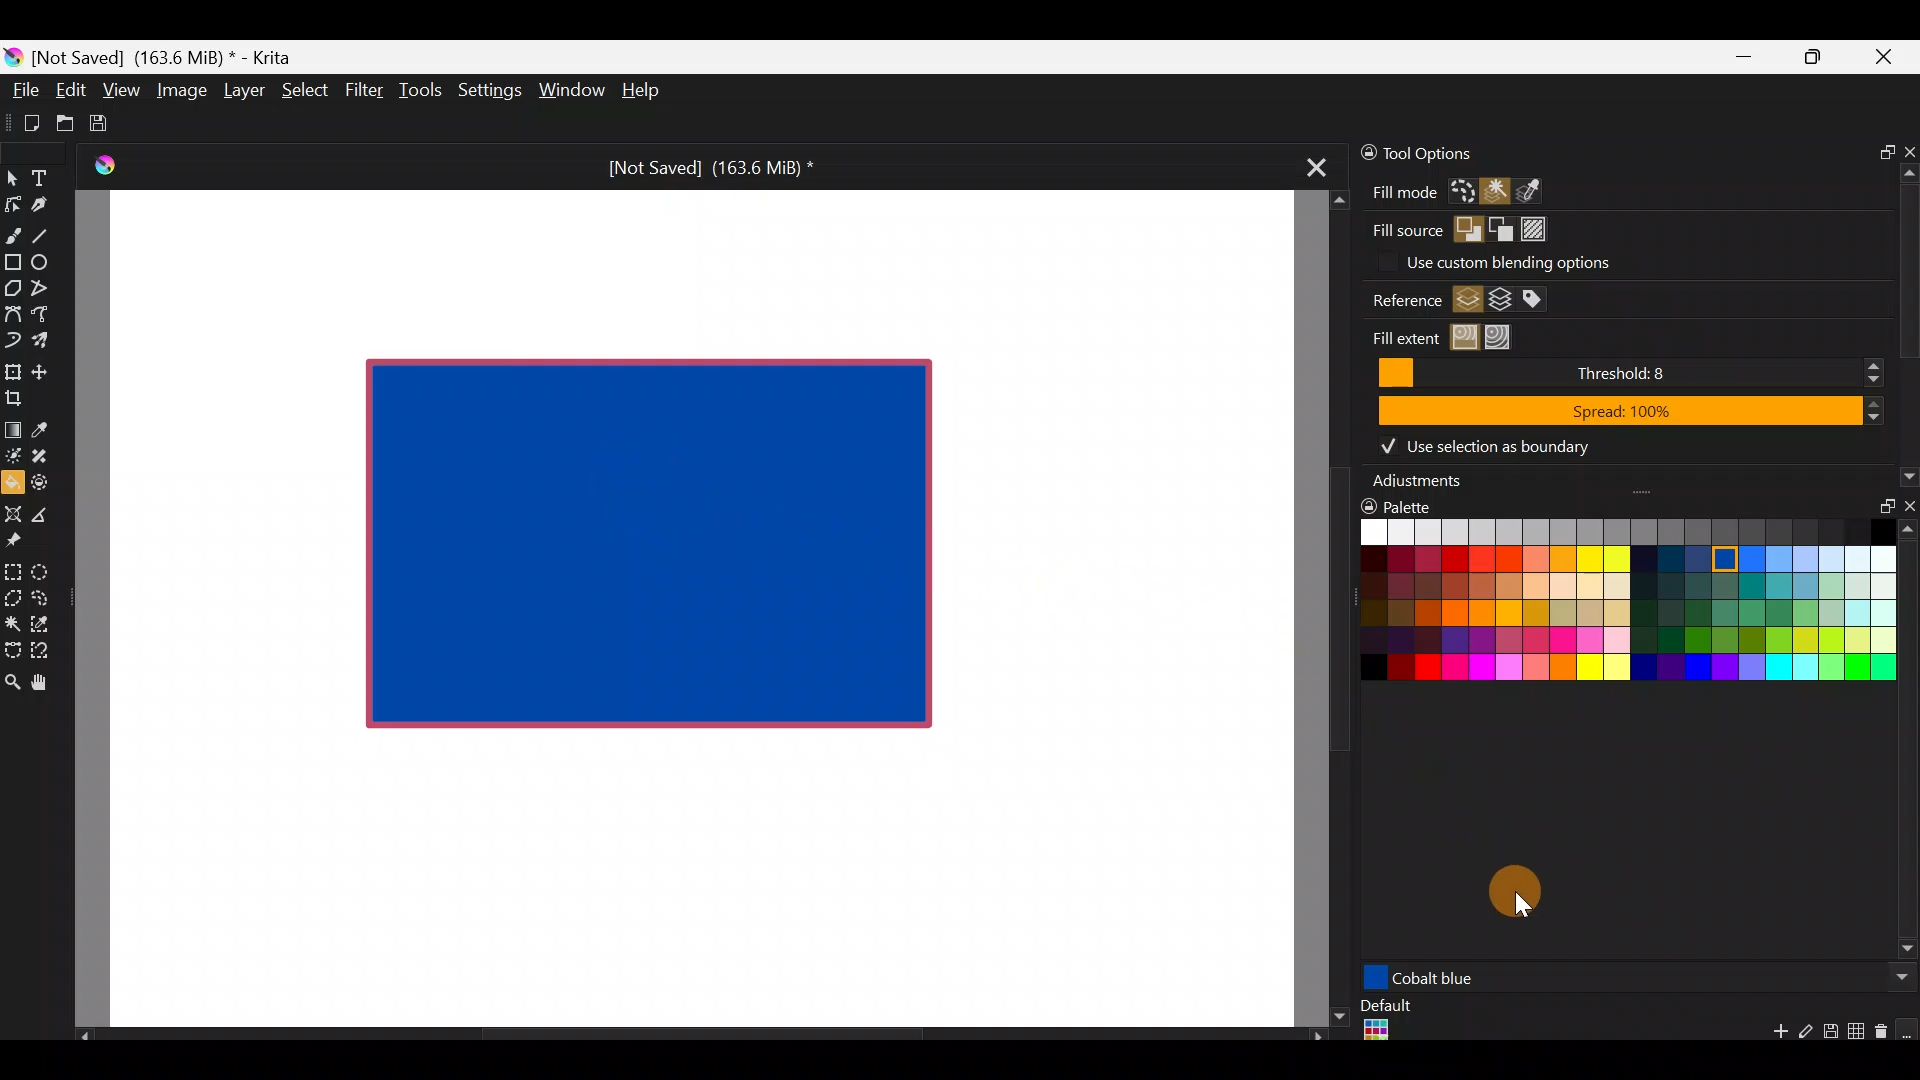 The height and width of the screenshot is (1080, 1920). What do you see at coordinates (1624, 373) in the screenshot?
I see `Threshold` at bounding box center [1624, 373].